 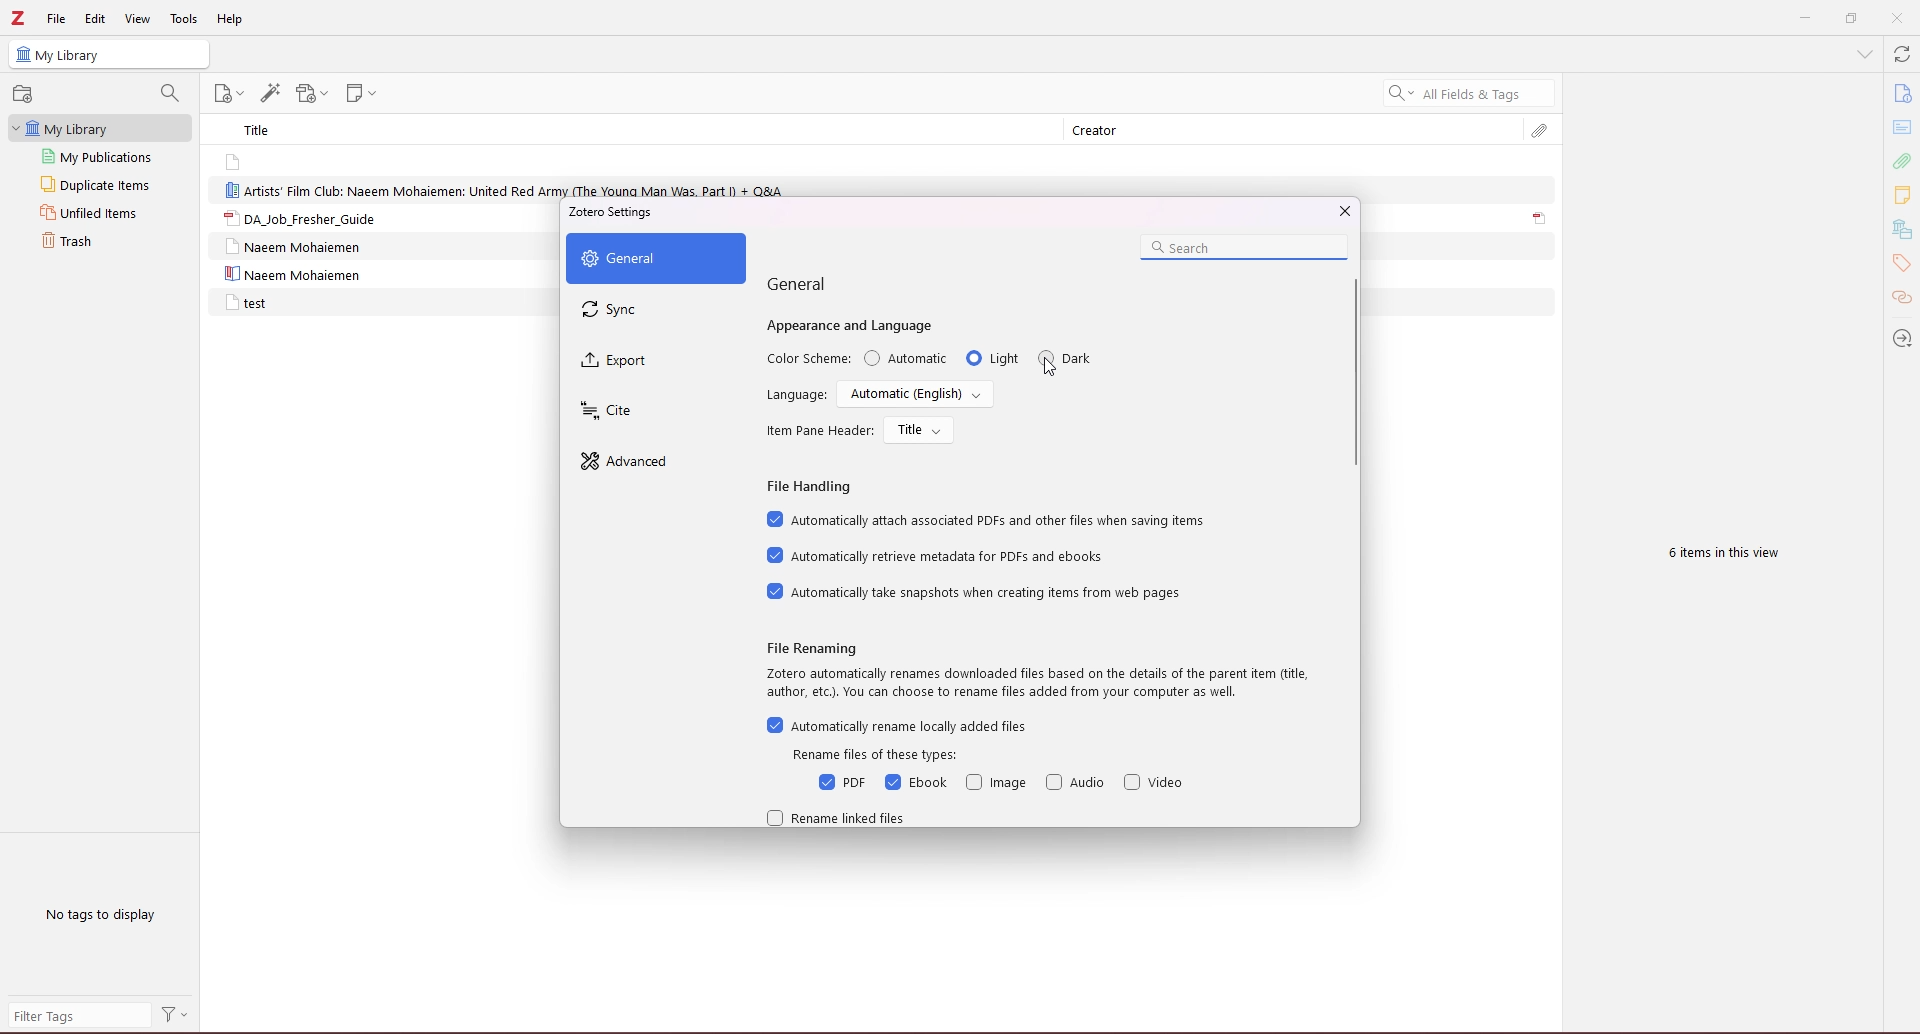 What do you see at coordinates (110, 55) in the screenshot?
I see `my library` at bounding box center [110, 55].